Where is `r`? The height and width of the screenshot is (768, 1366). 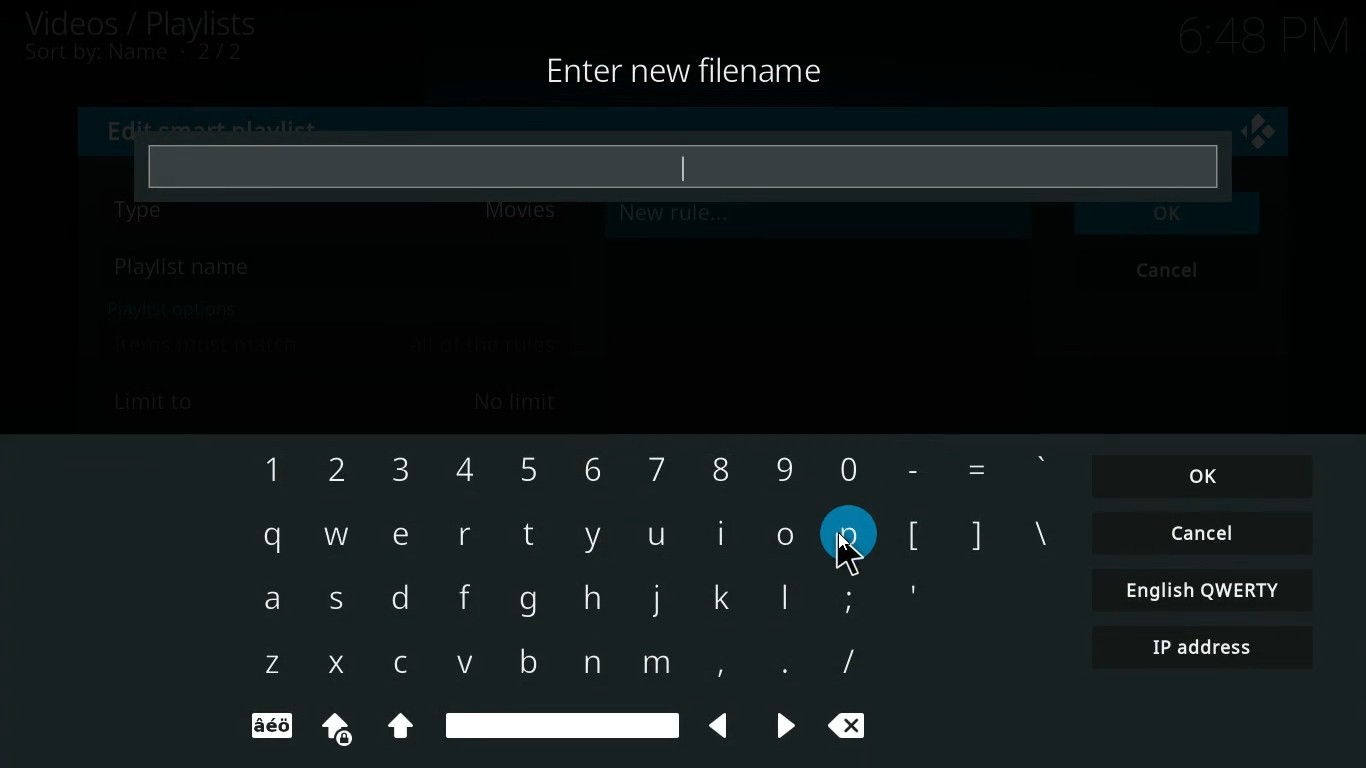
r is located at coordinates (465, 534).